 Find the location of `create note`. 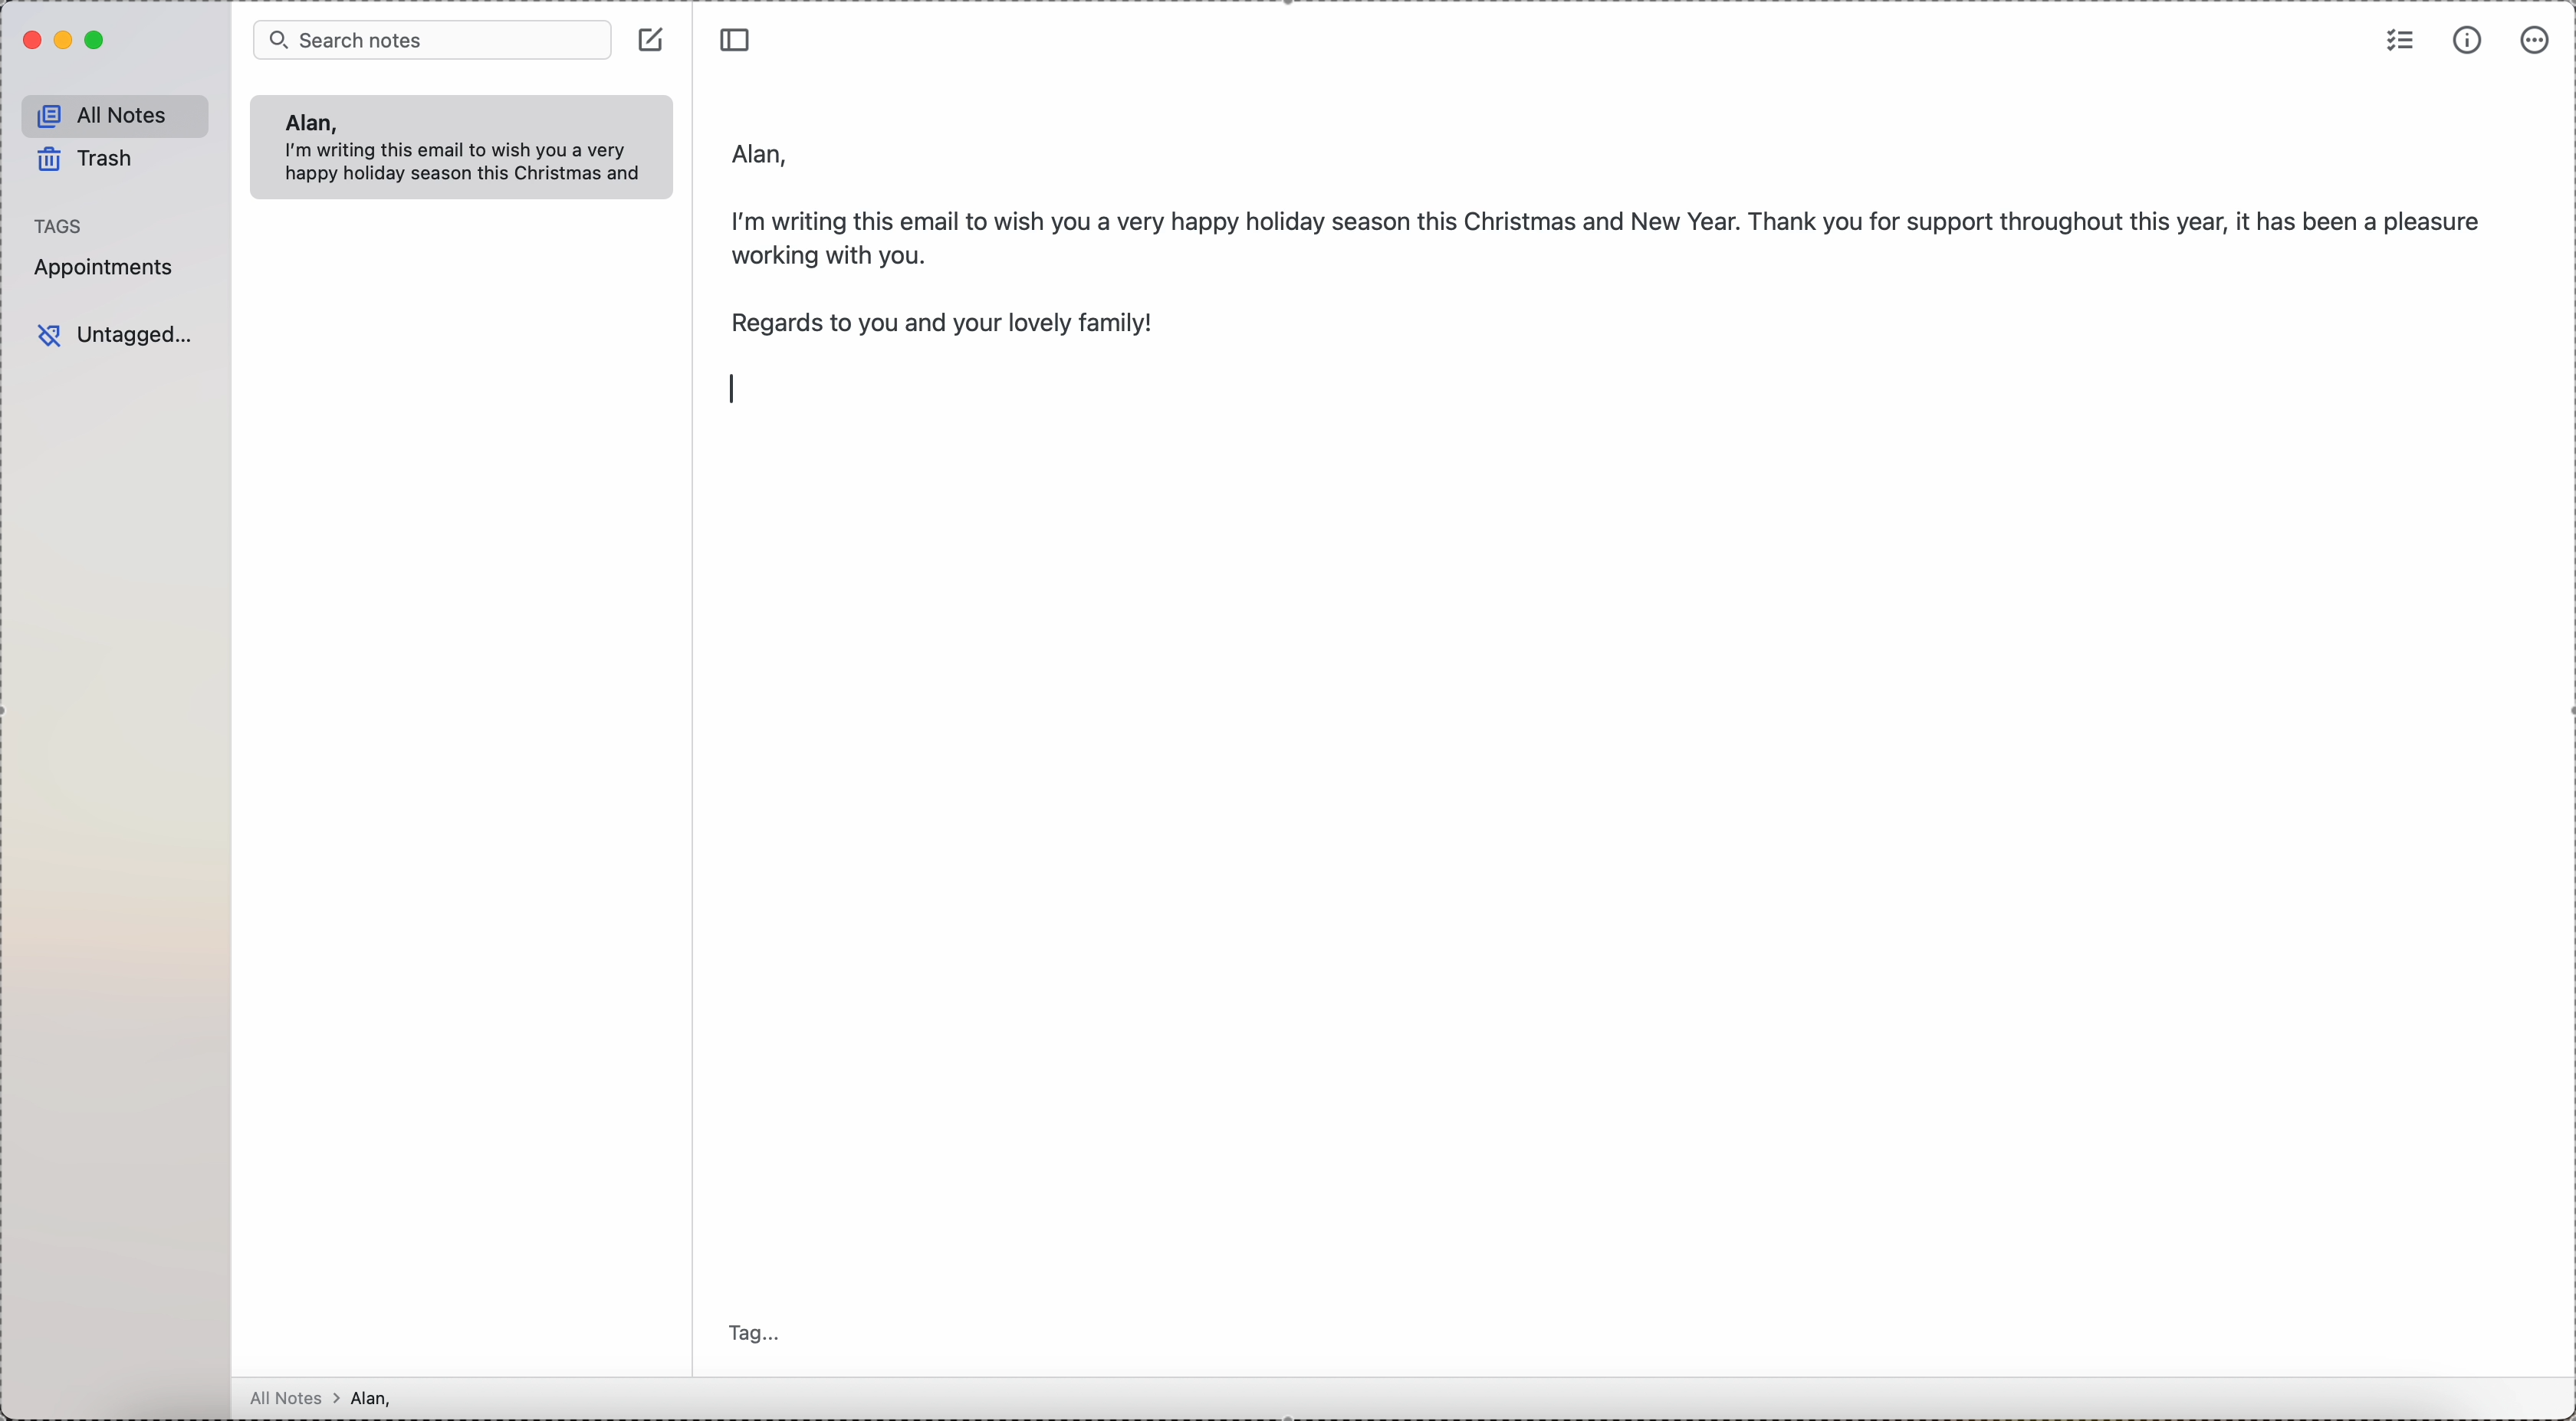

create note is located at coordinates (654, 38).